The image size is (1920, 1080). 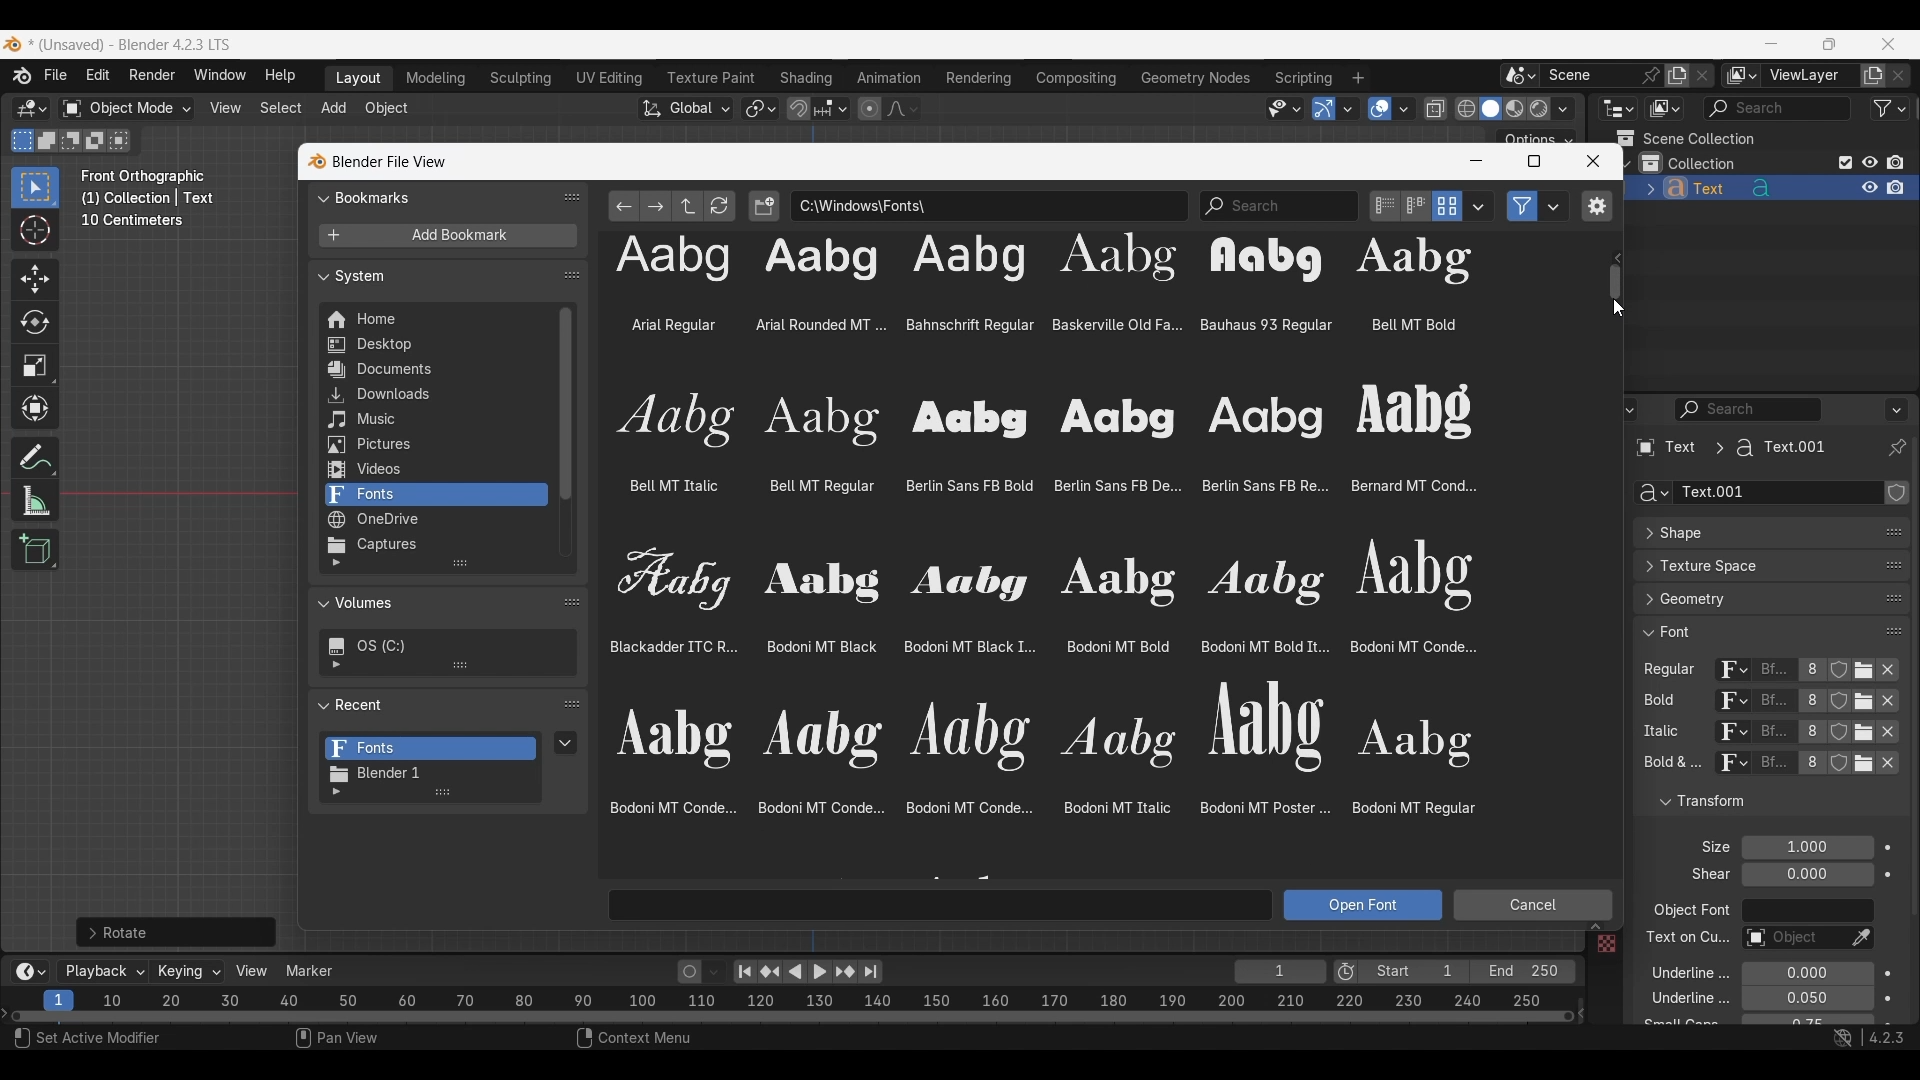 I want to click on Minimize, so click(x=1772, y=43).